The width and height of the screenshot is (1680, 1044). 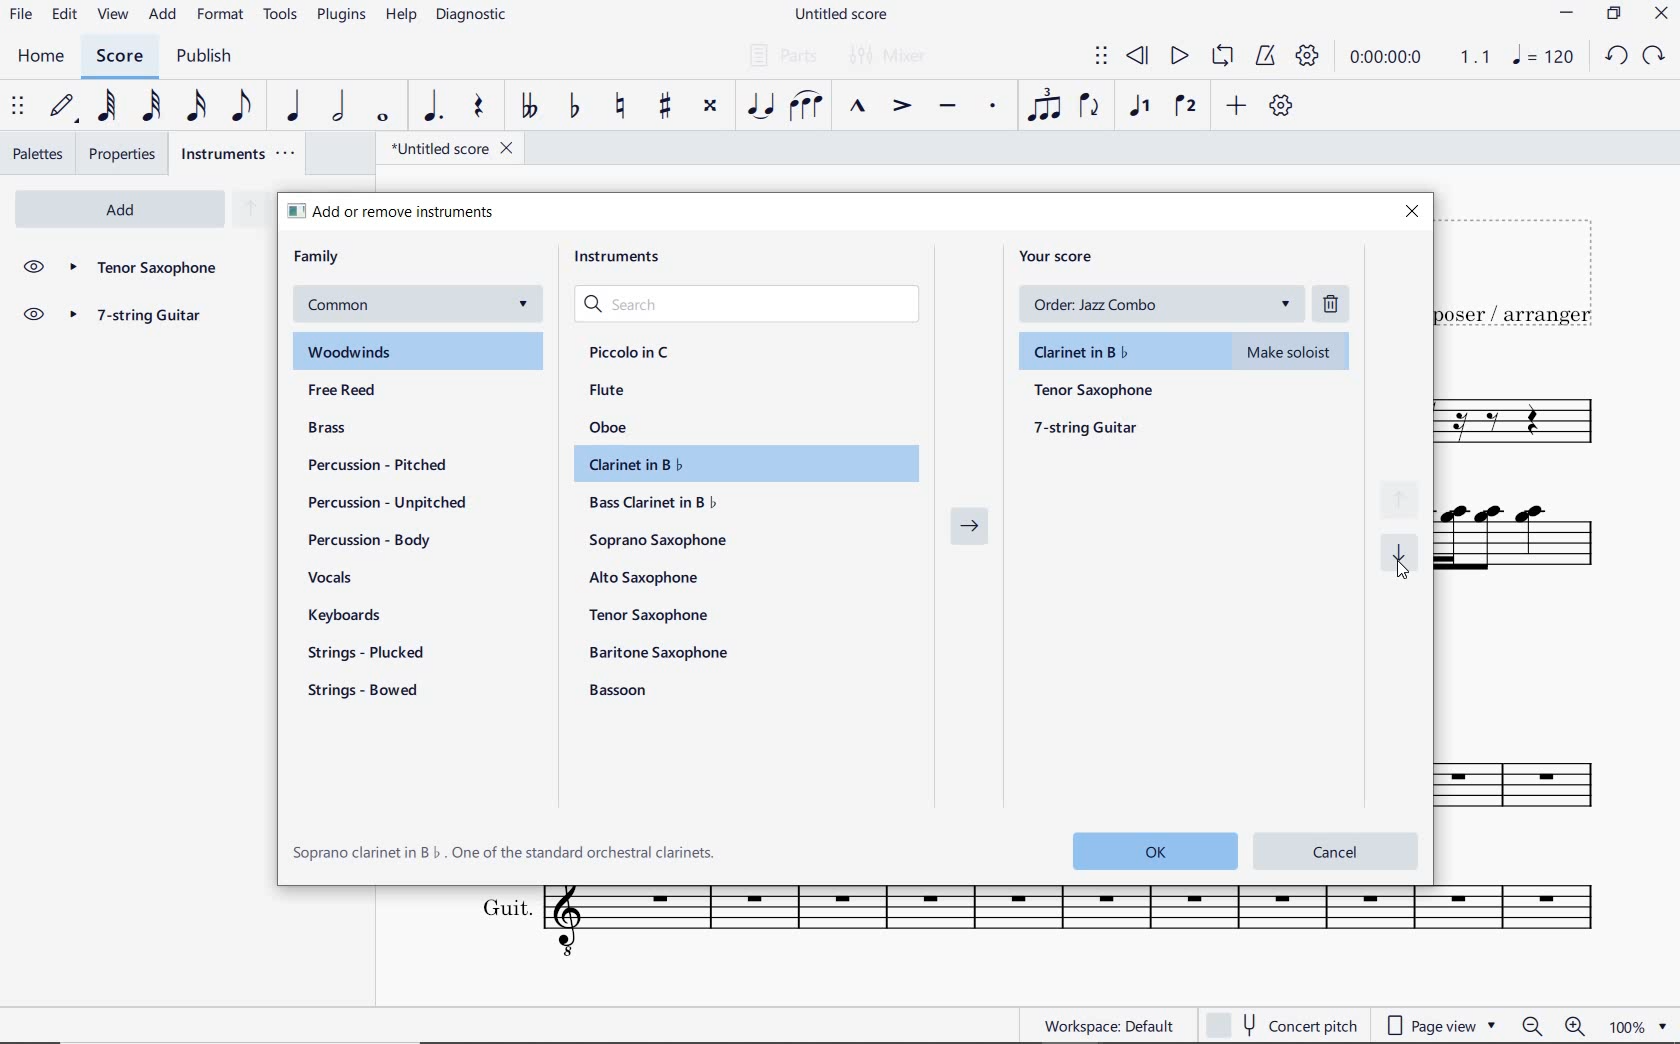 I want to click on PUBLISH, so click(x=201, y=57).